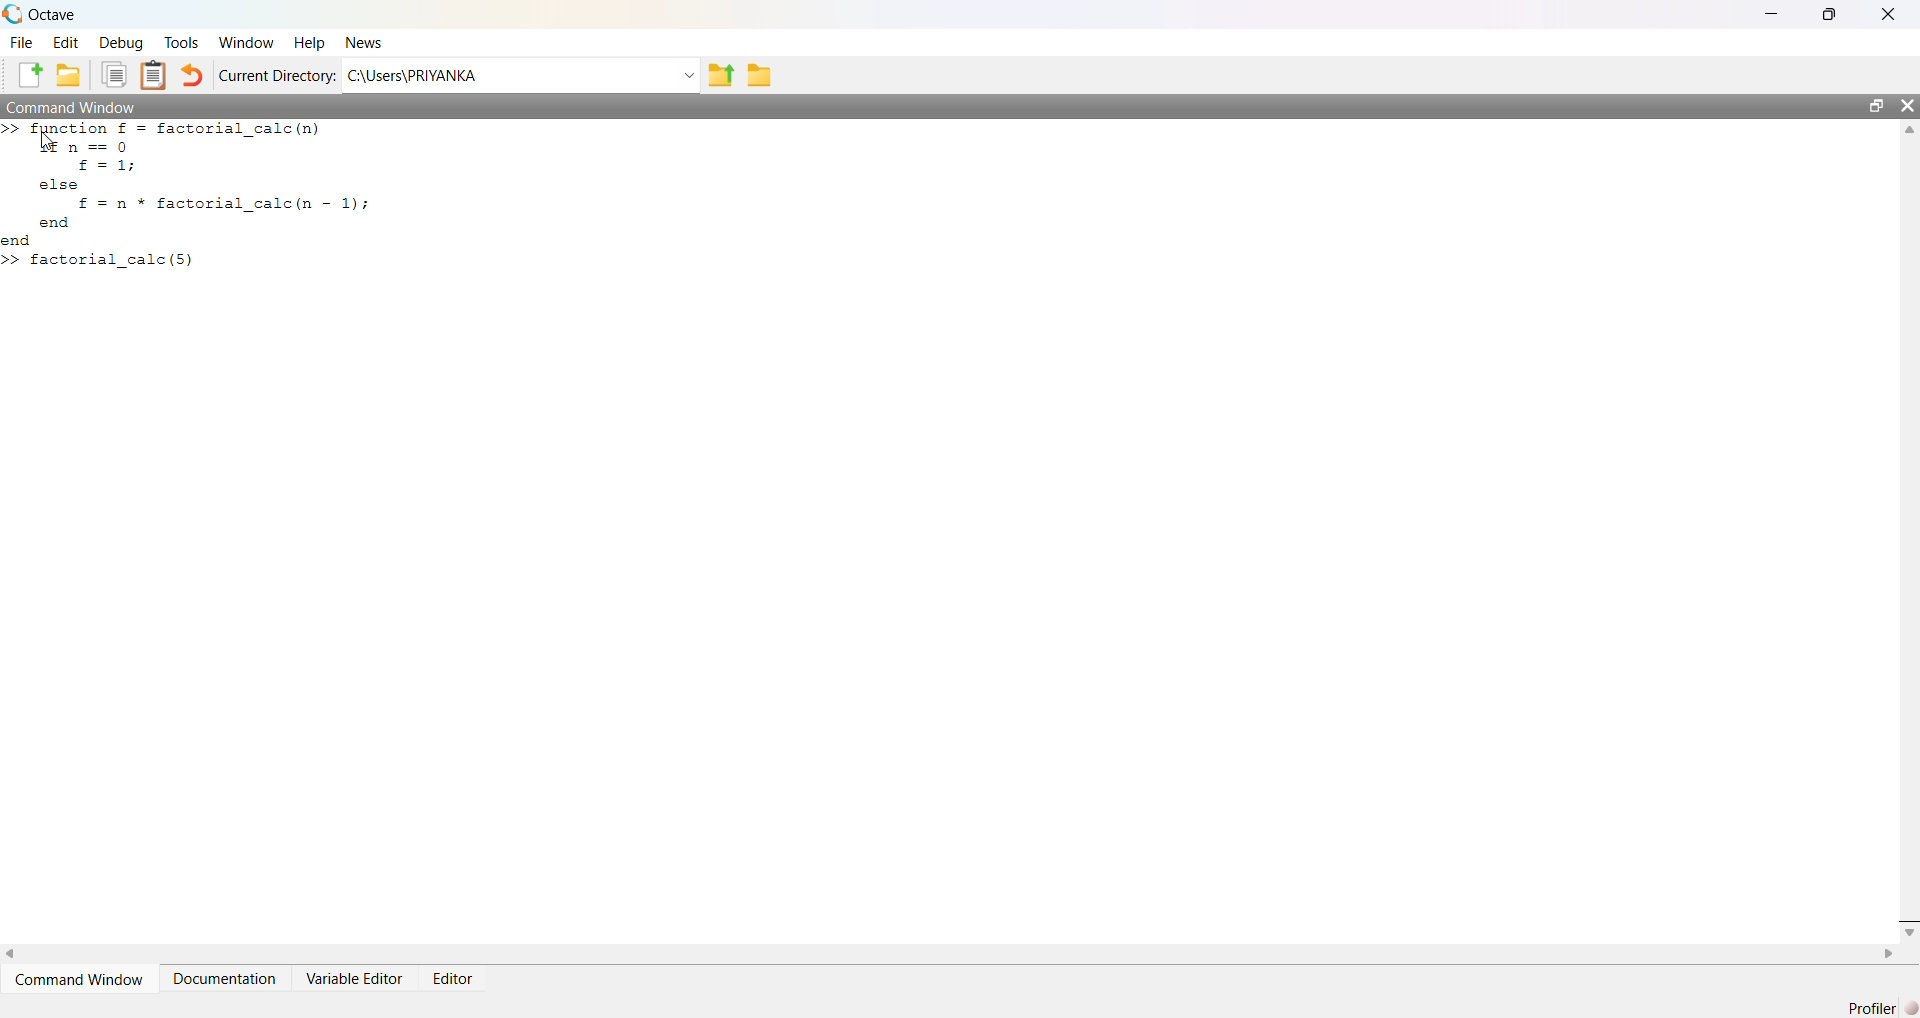 The width and height of the screenshot is (1920, 1018). I want to click on close, so click(1907, 105).